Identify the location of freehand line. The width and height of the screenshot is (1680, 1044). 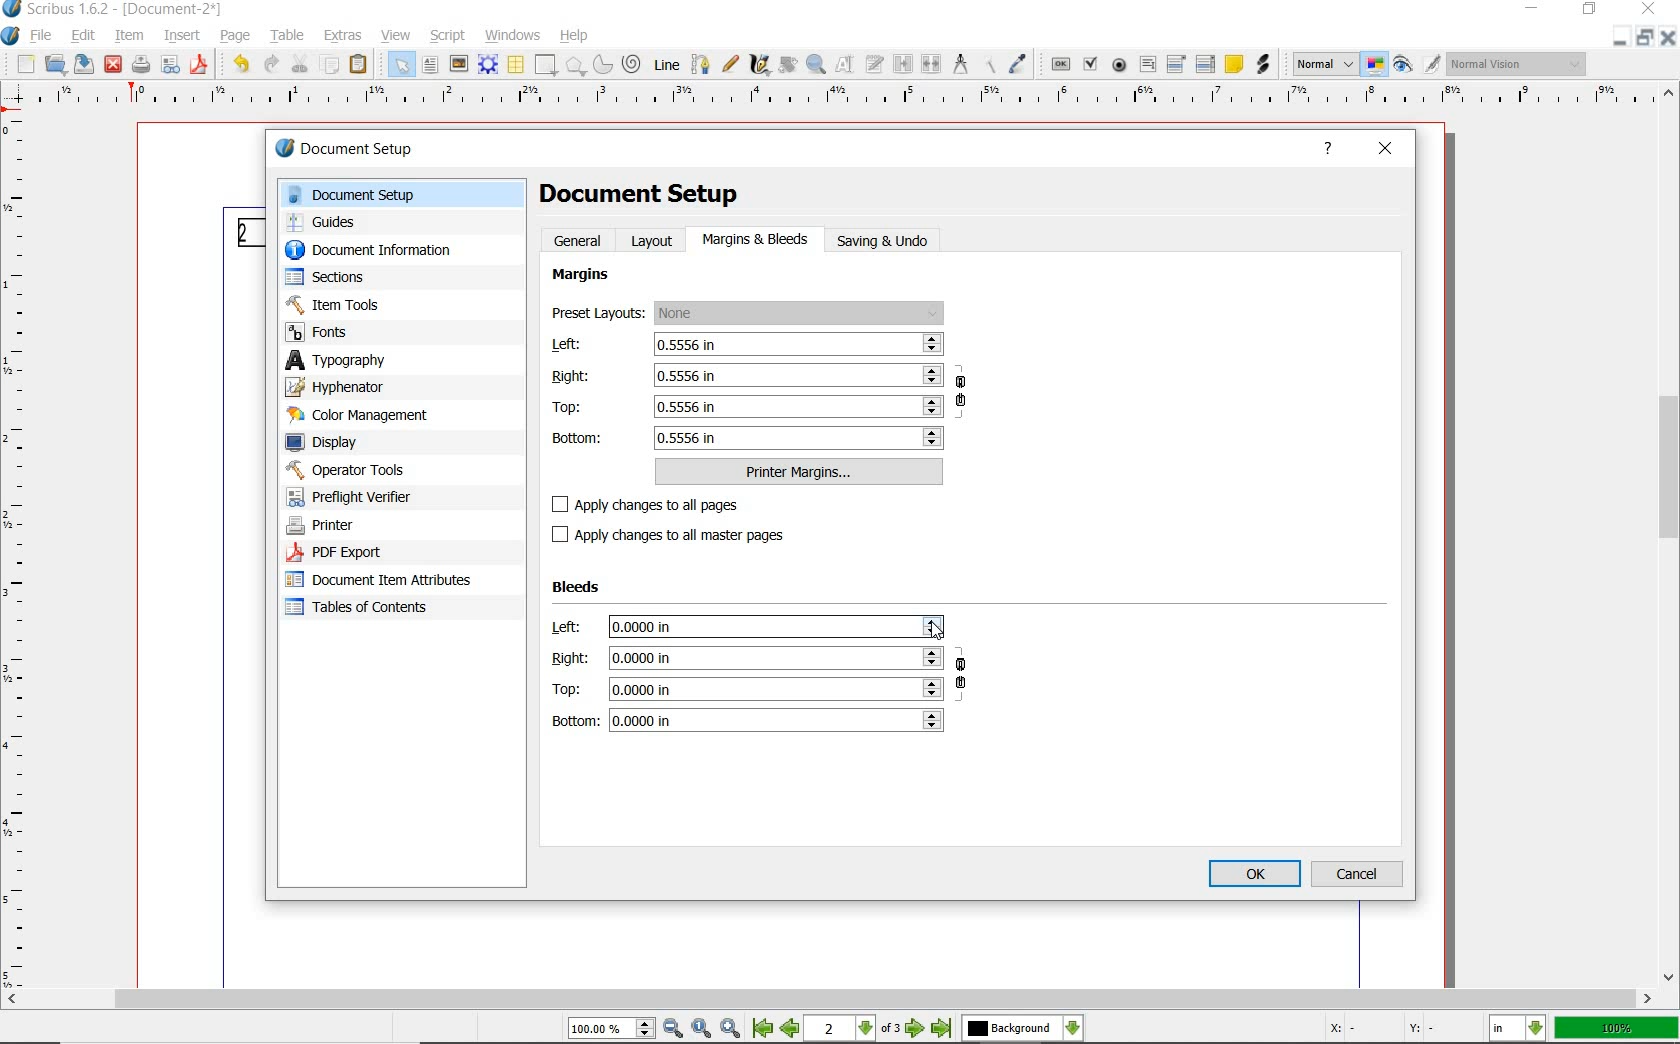
(731, 65).